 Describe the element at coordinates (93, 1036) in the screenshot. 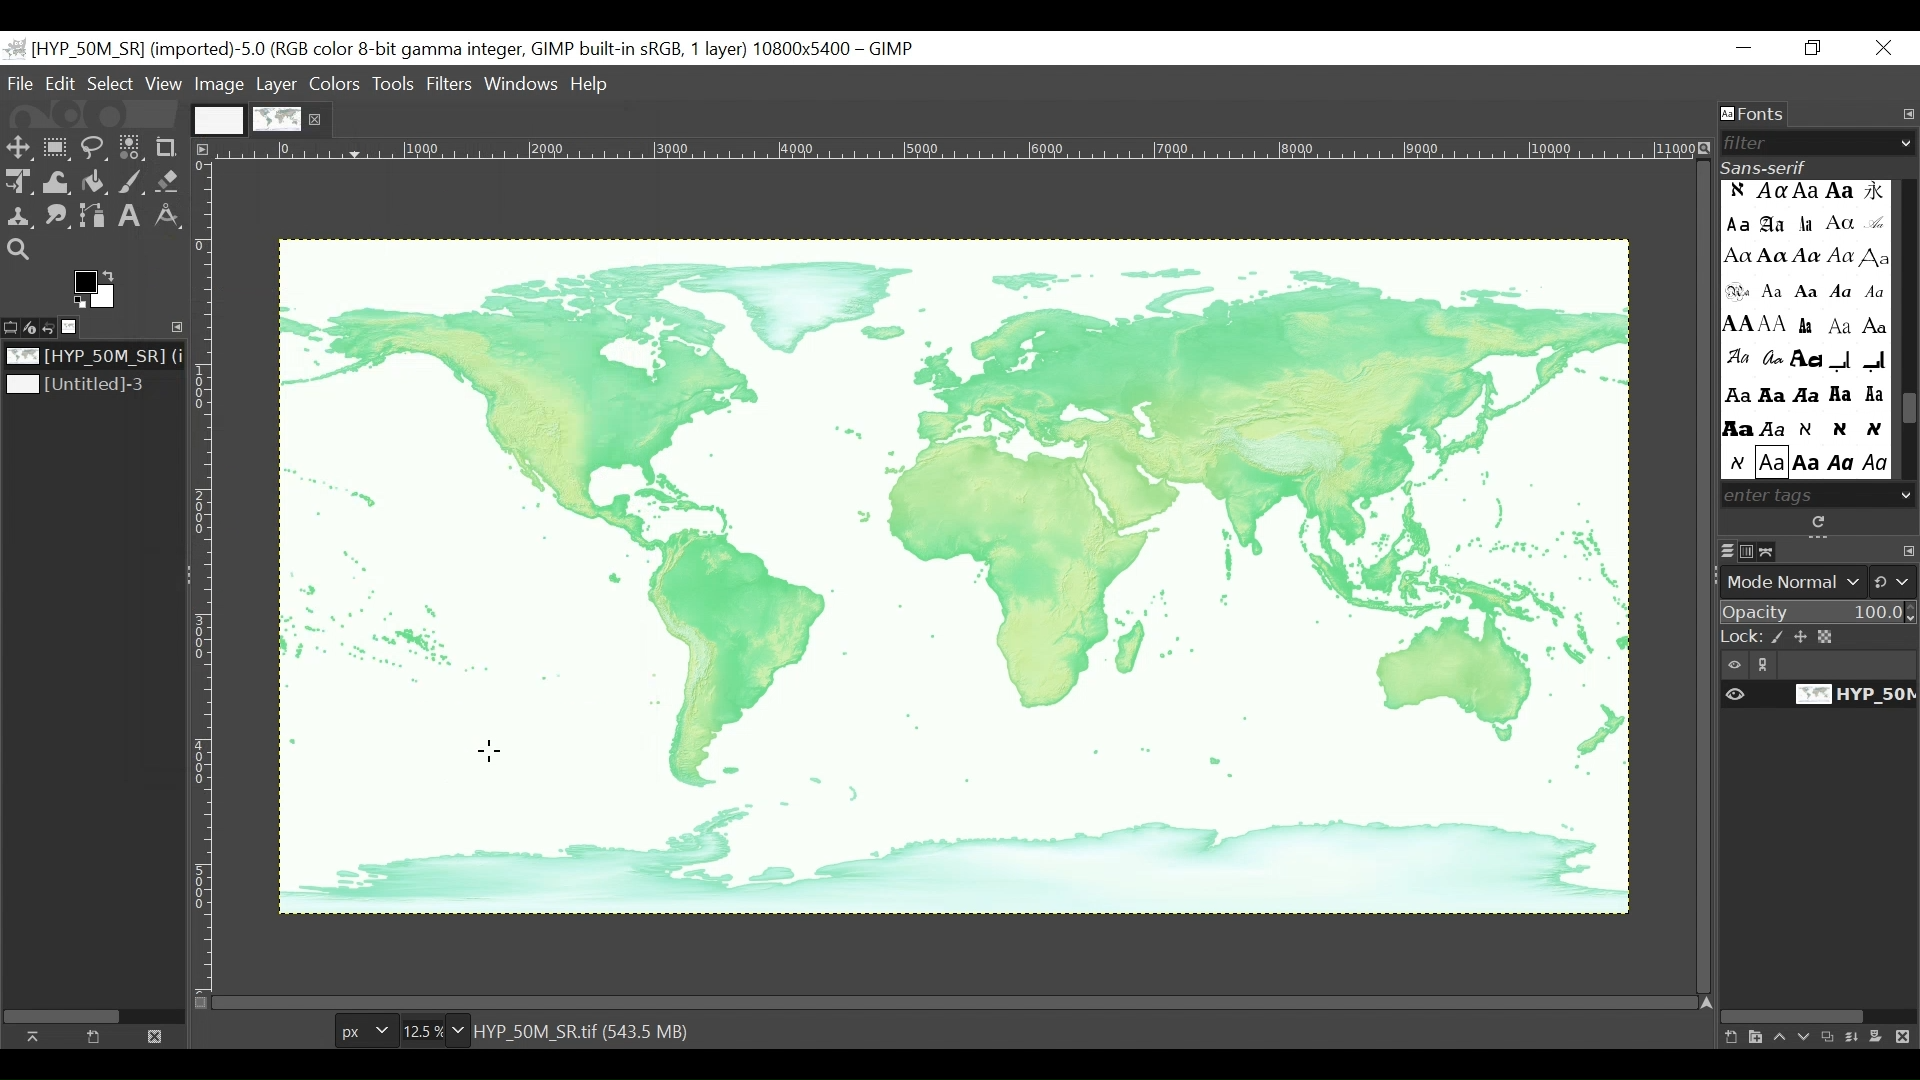

I see `Create a new display` at that location.